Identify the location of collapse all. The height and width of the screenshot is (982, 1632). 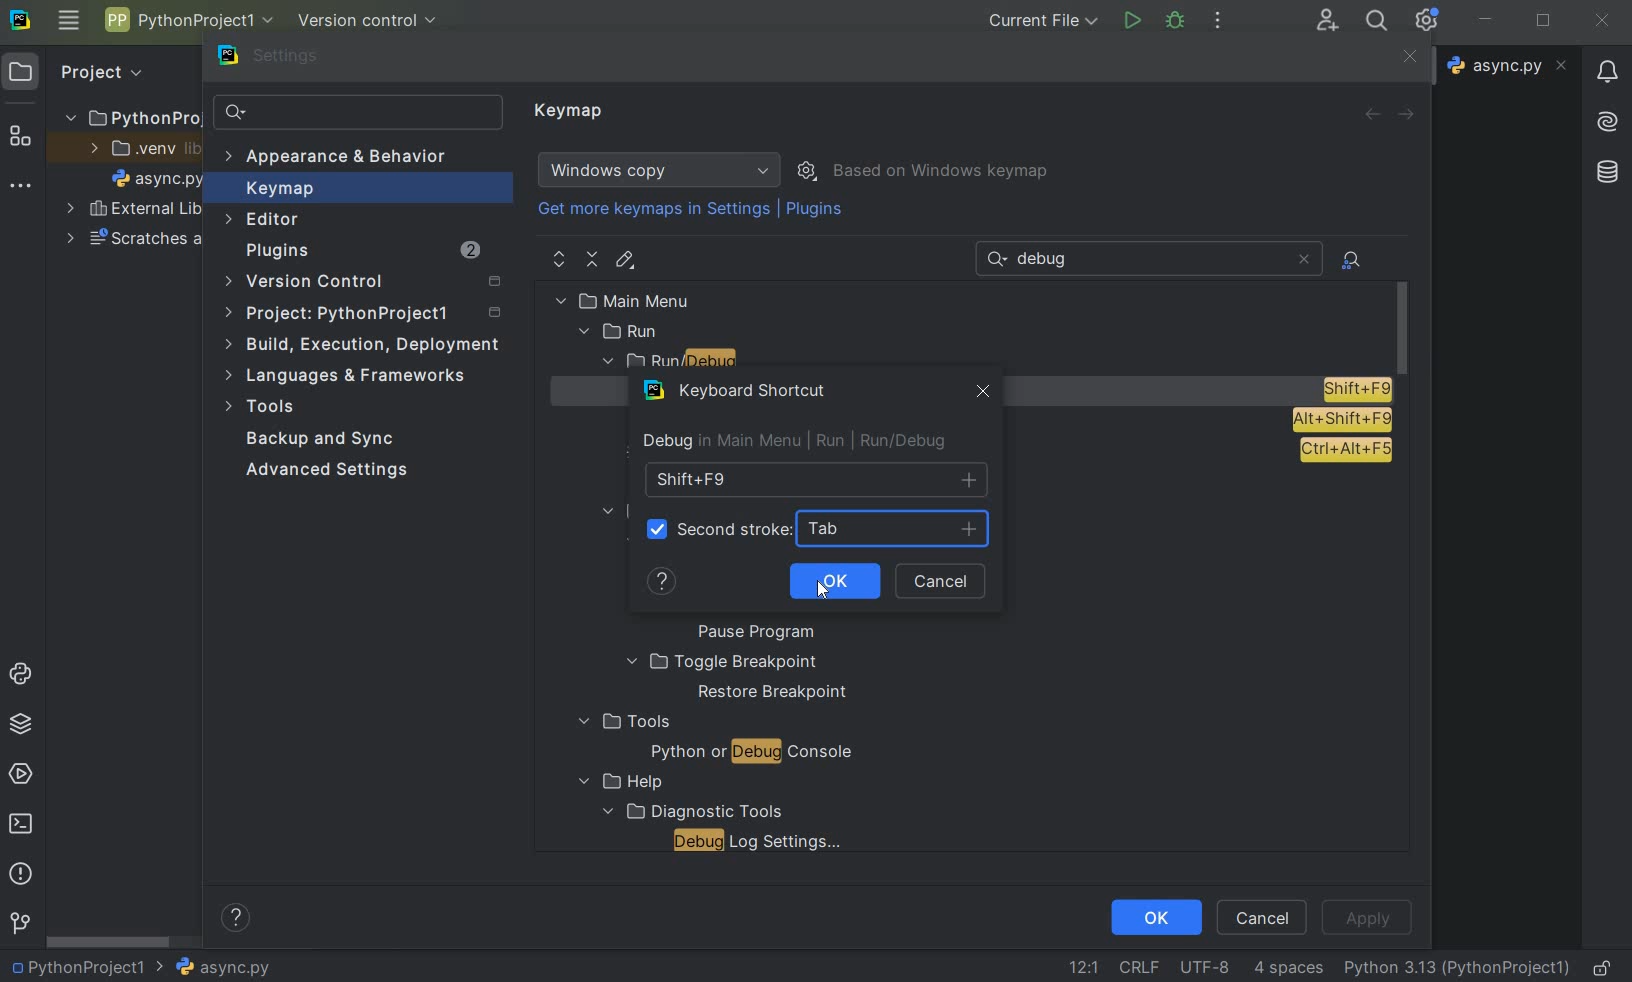
(593, 260).